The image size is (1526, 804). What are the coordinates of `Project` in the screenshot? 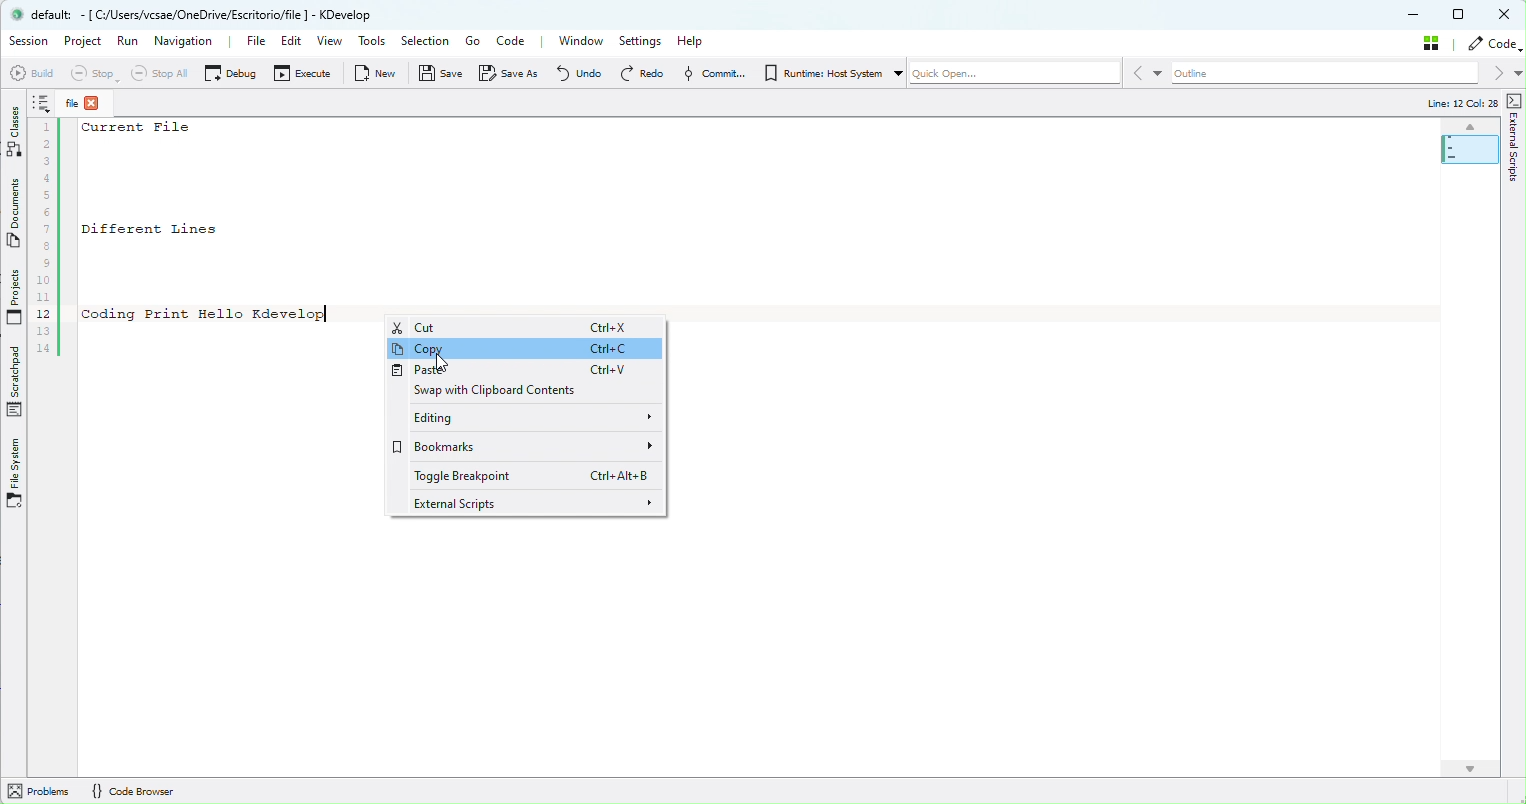 It's located at (84, 41).